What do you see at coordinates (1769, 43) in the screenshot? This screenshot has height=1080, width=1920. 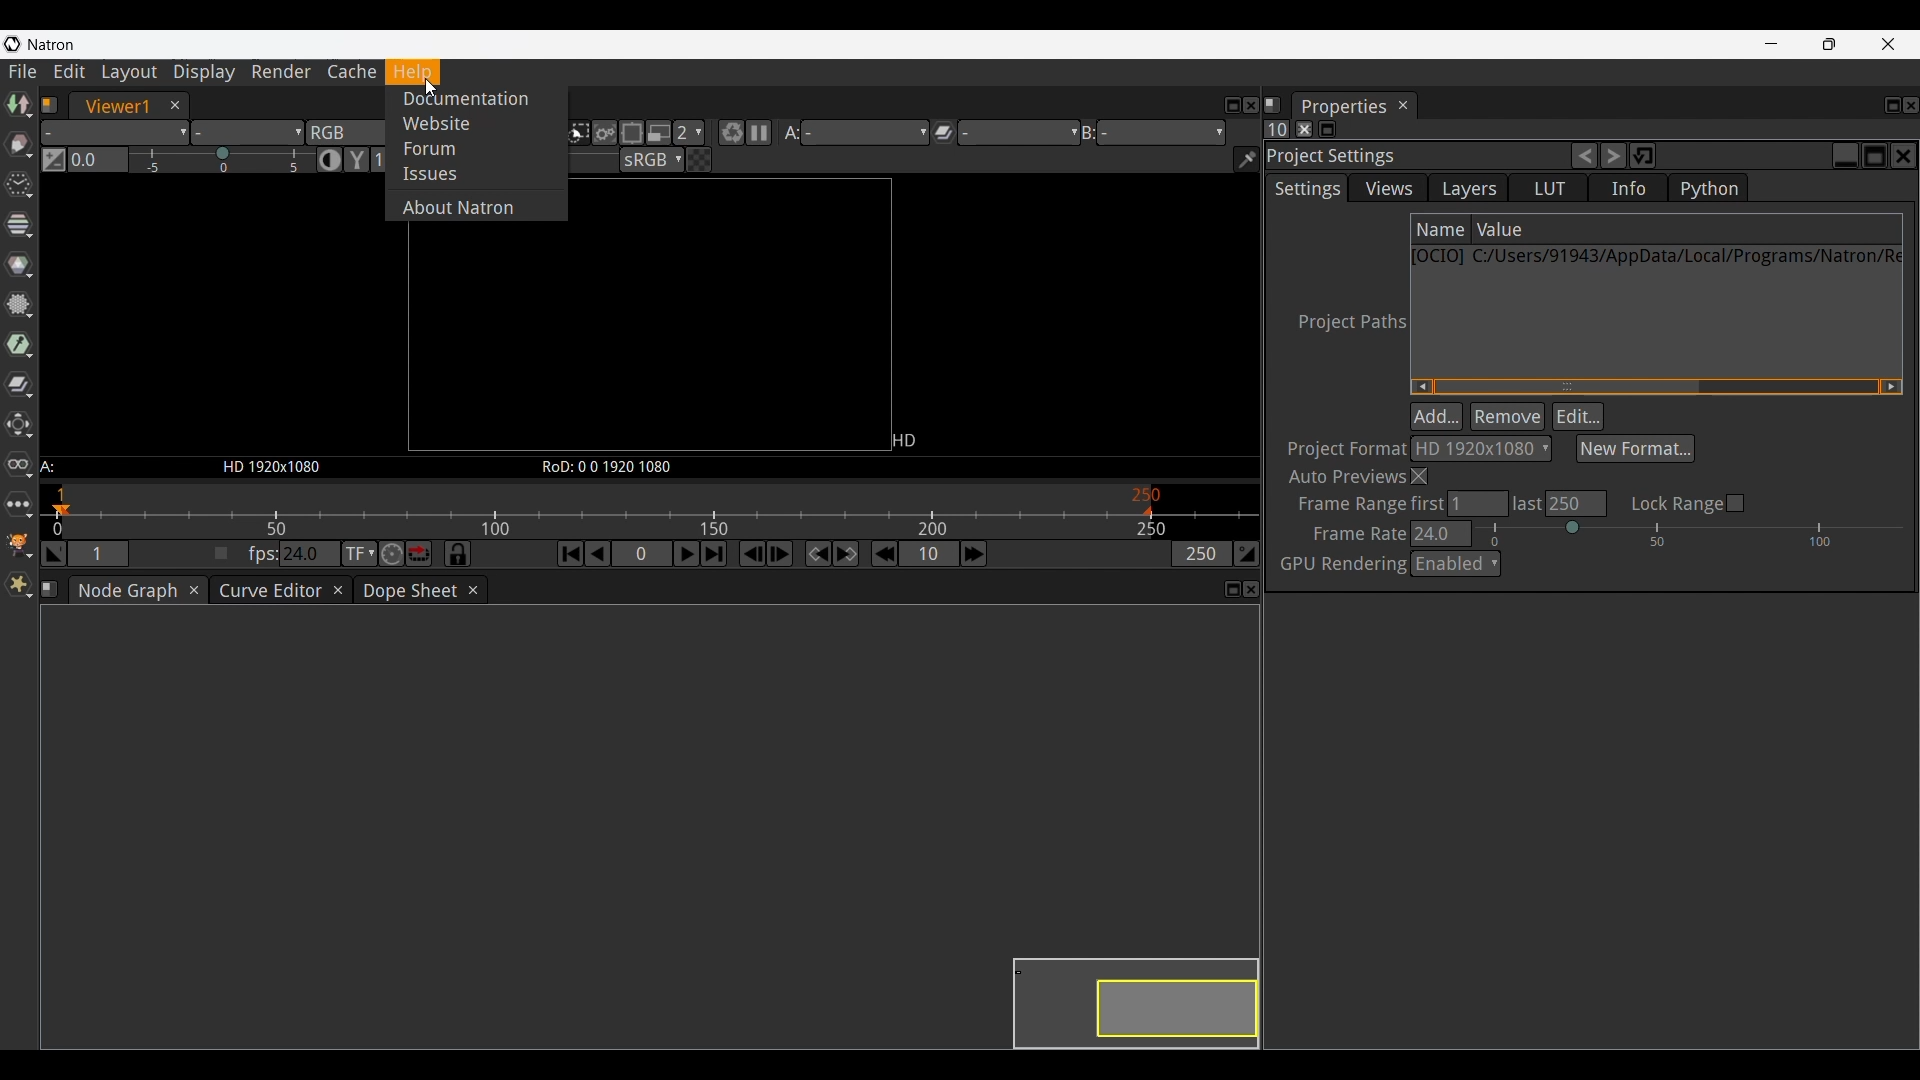 I see `Minimize` at bounding box center [1769, 43].